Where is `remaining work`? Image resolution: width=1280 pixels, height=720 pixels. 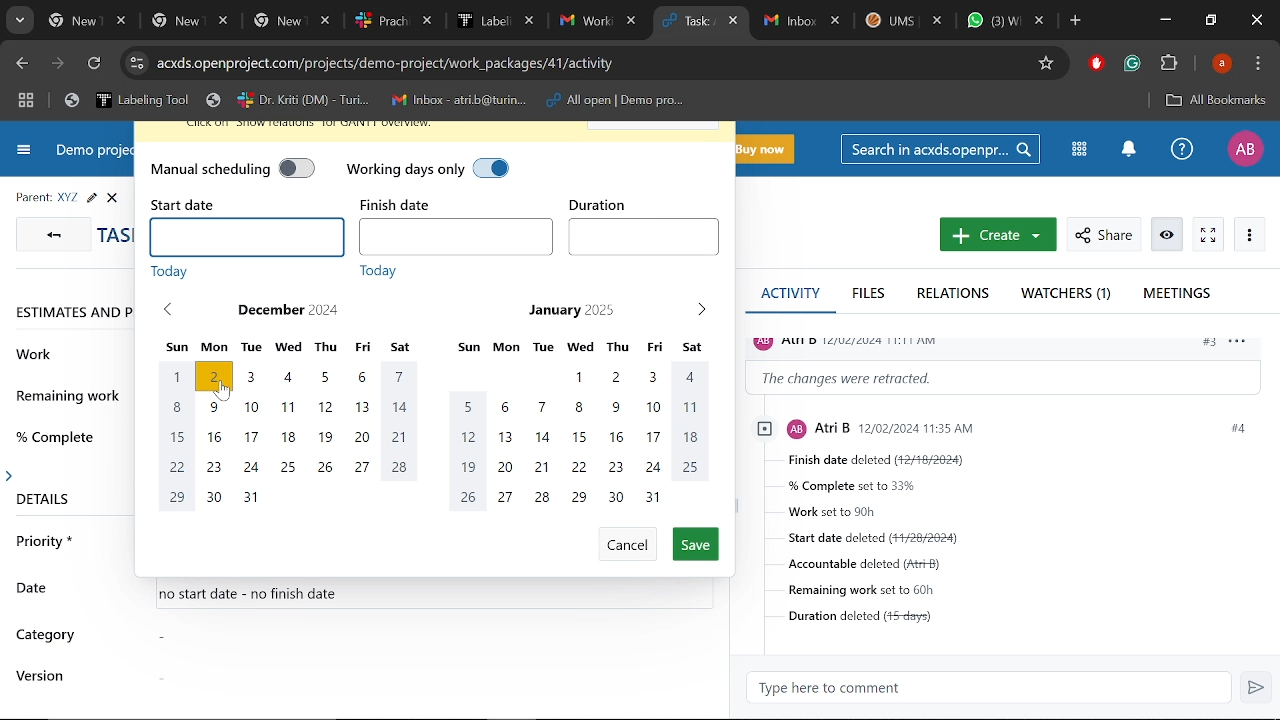 remaining work is located at coordinates (71, 400).